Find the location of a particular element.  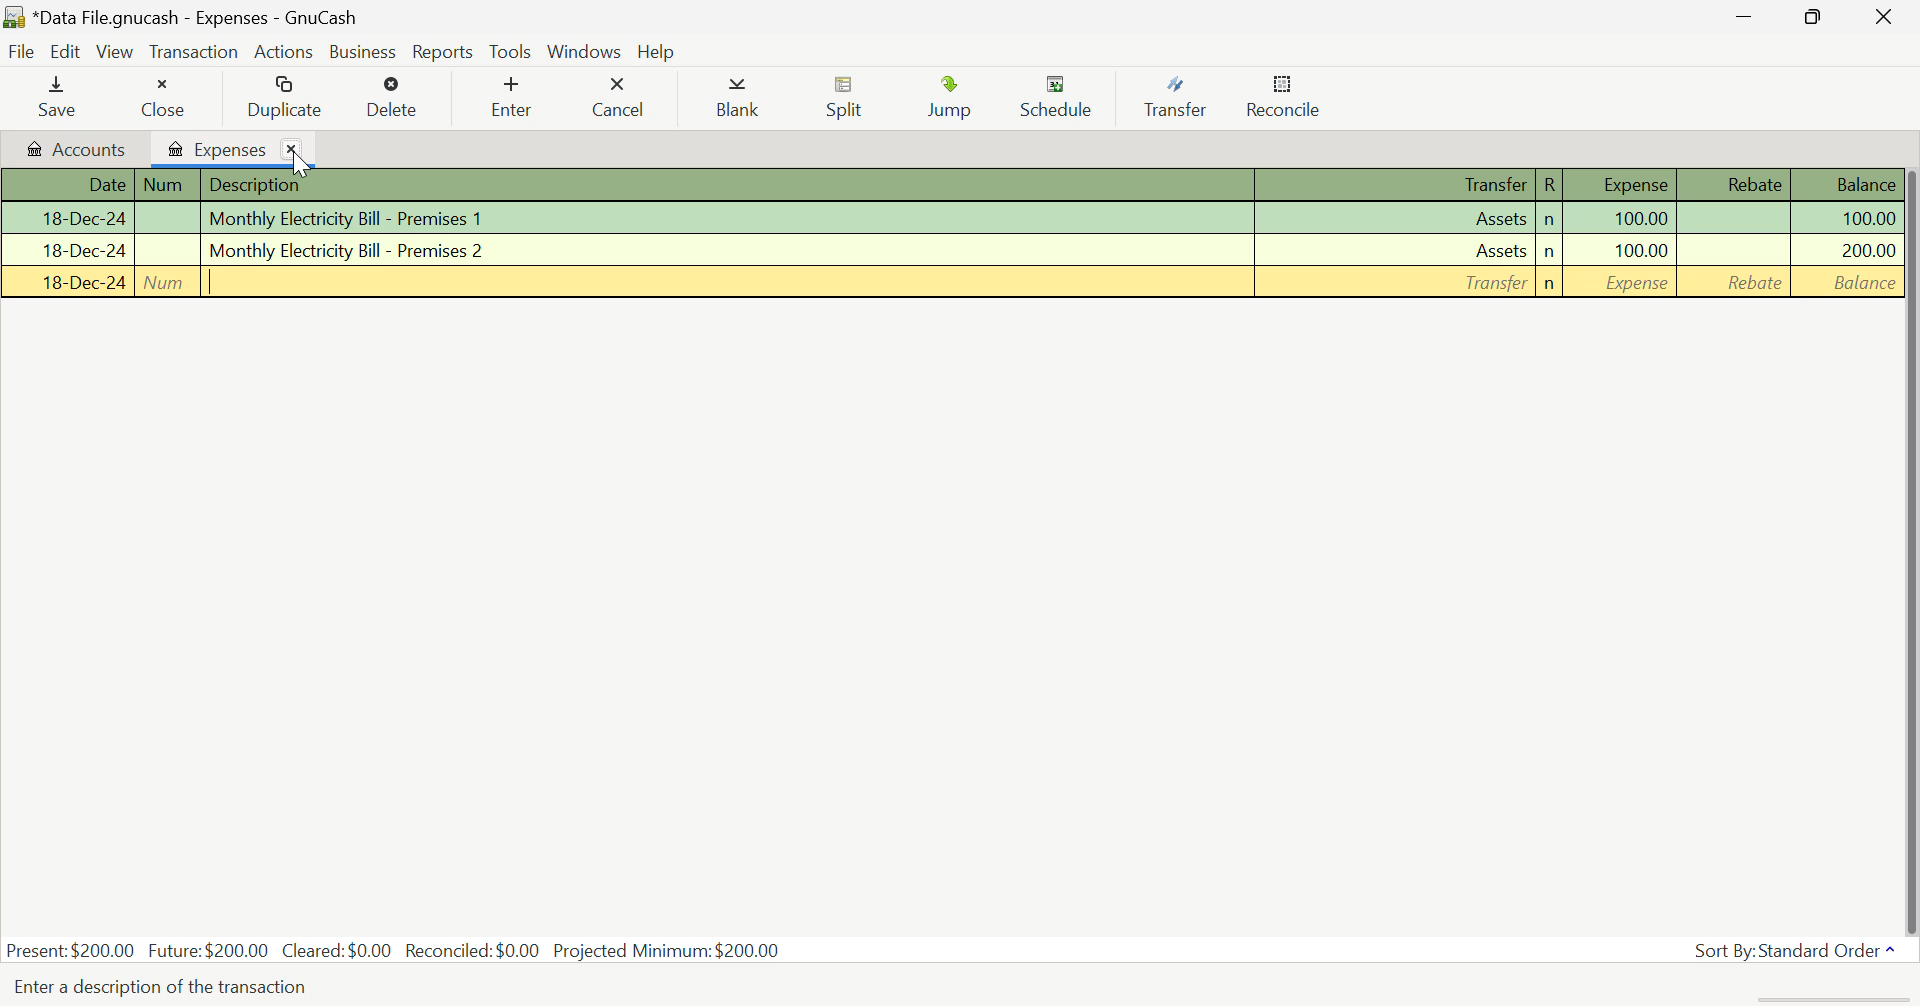

Monthly Electricity Bill - Premises 2 is located at coordinates (949, 249).